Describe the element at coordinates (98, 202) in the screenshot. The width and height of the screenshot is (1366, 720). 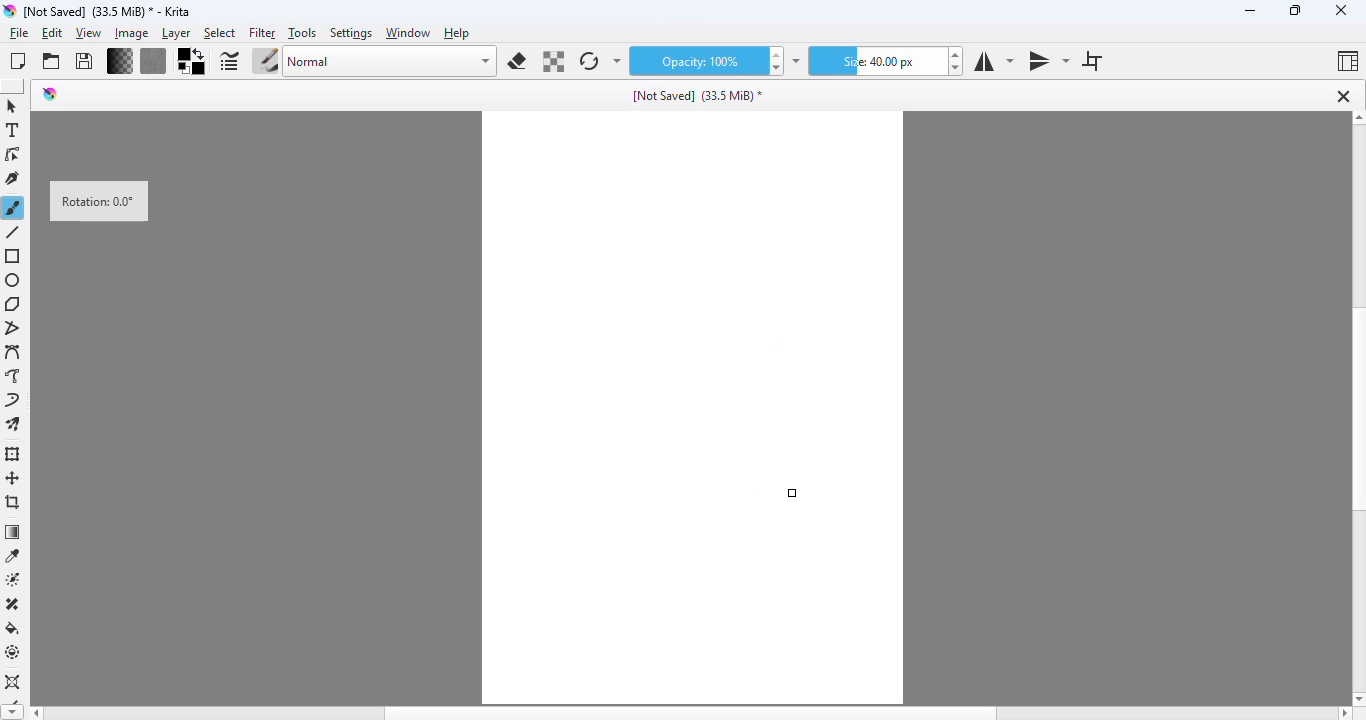
I see `Rotation: 0.0°` at that location.